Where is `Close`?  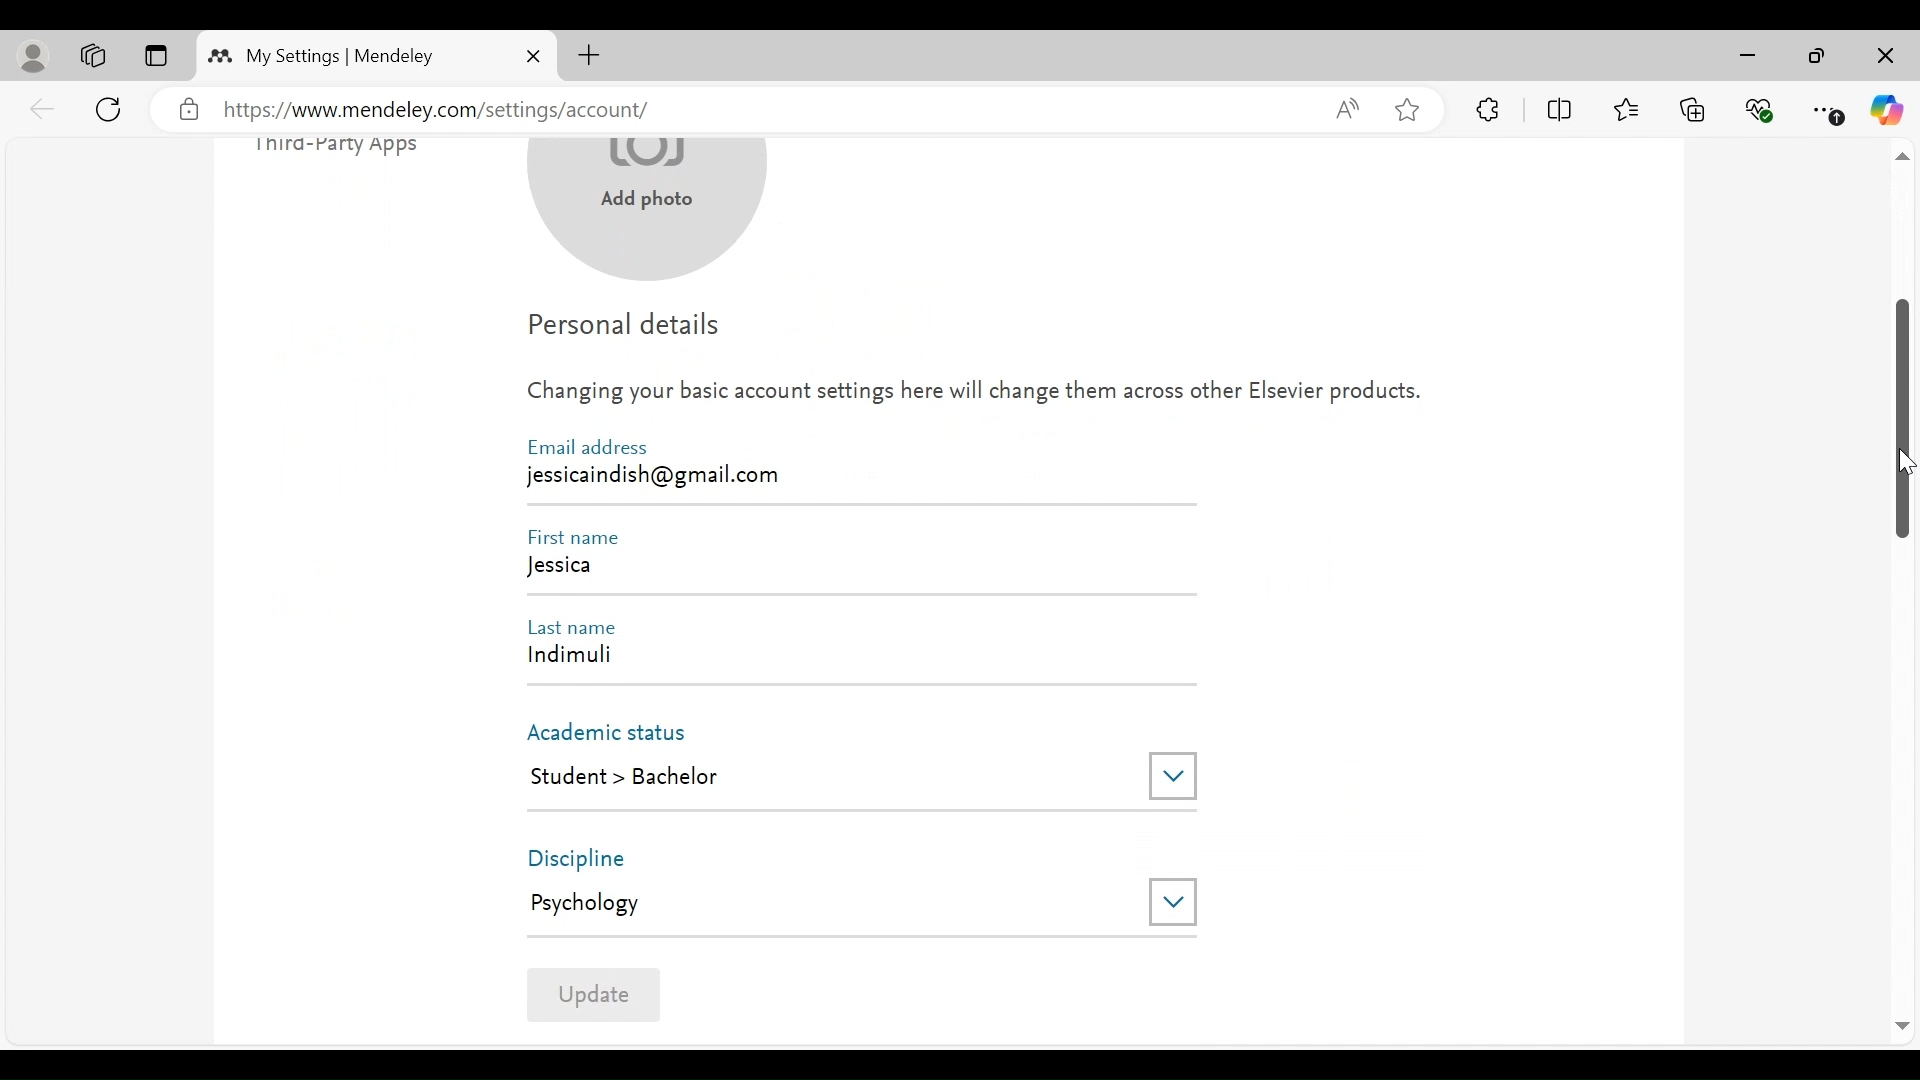
Close is located at coordinates (1883, 57).